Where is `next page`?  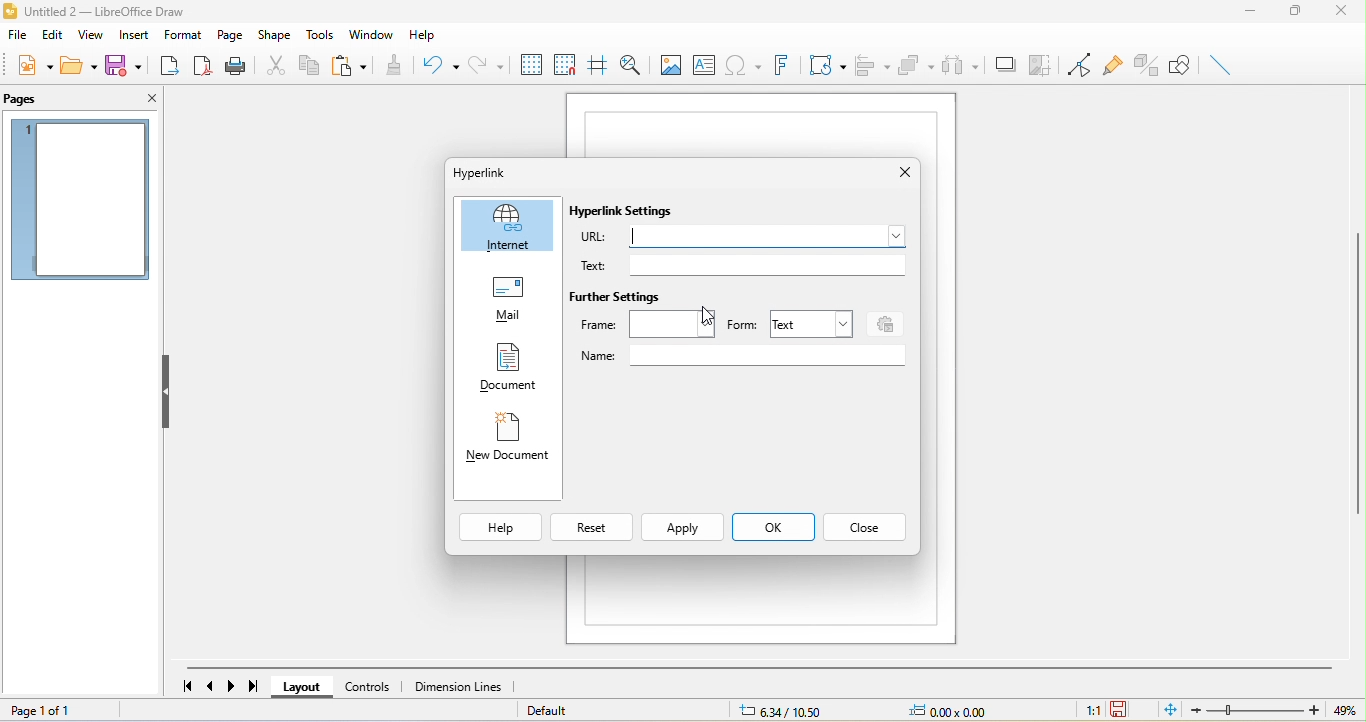
next page is located at coordinates (234, 687).